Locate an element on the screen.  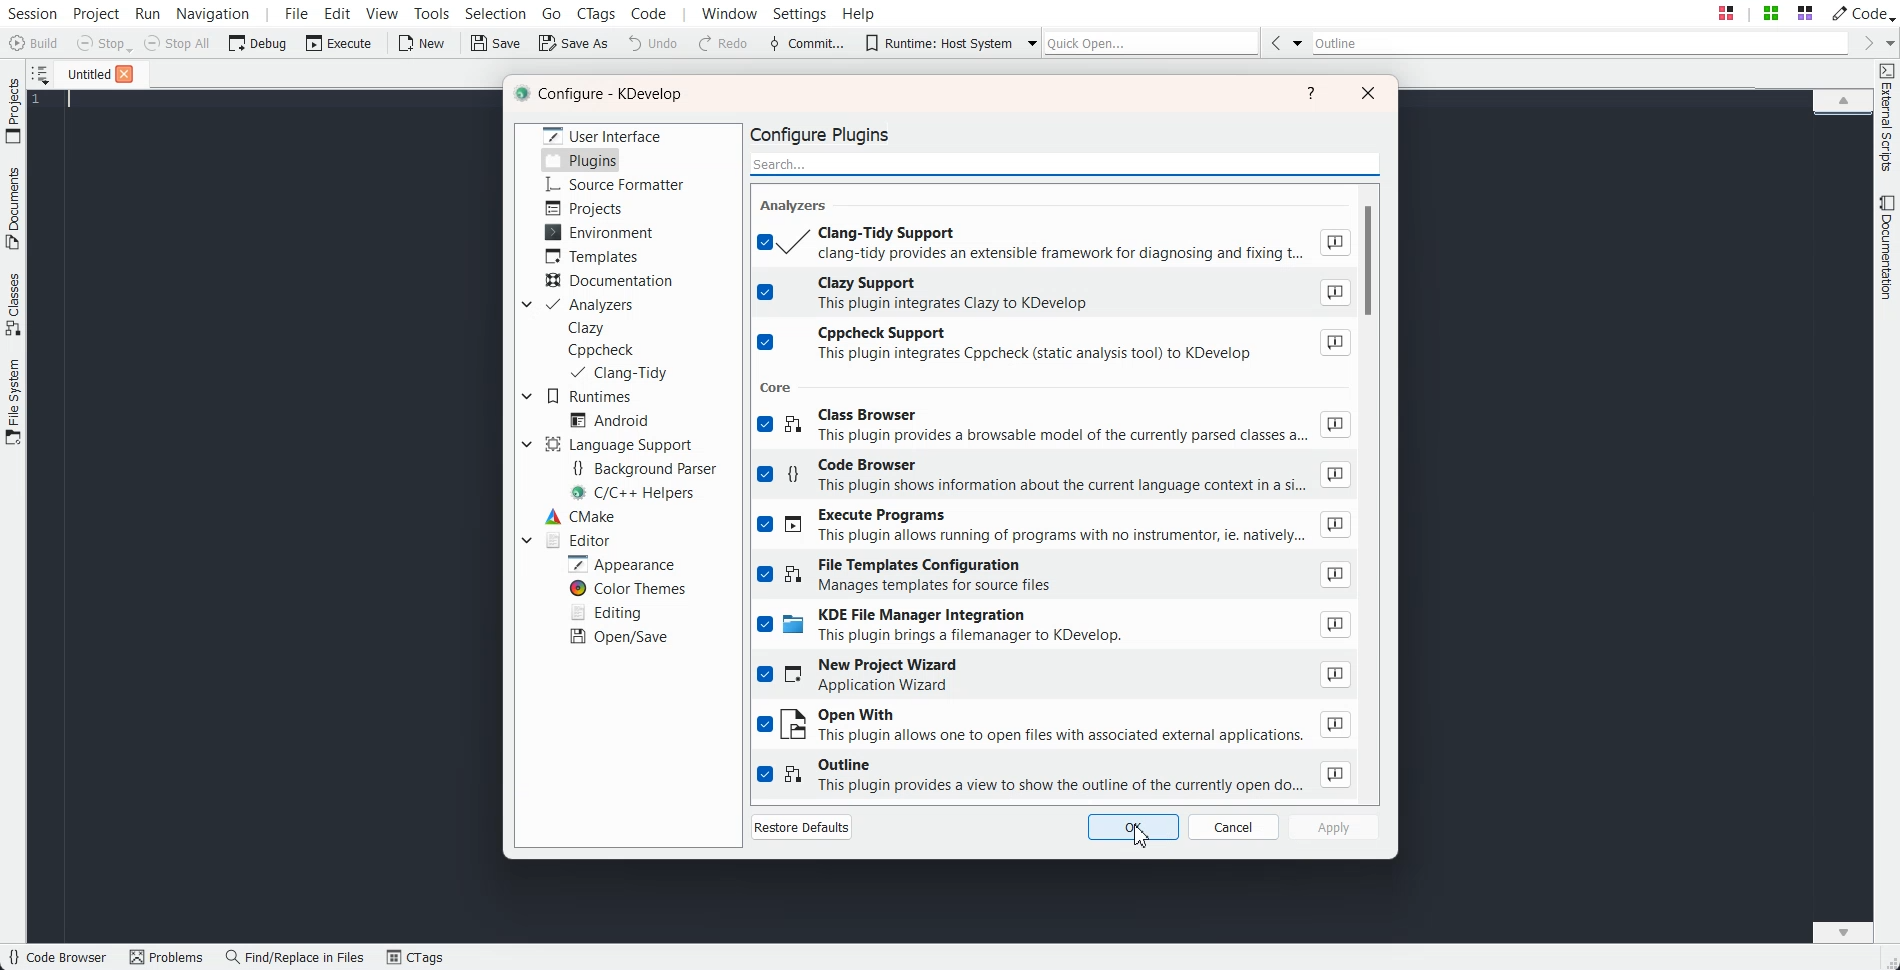
Editing is located at coordinates (605, 612).